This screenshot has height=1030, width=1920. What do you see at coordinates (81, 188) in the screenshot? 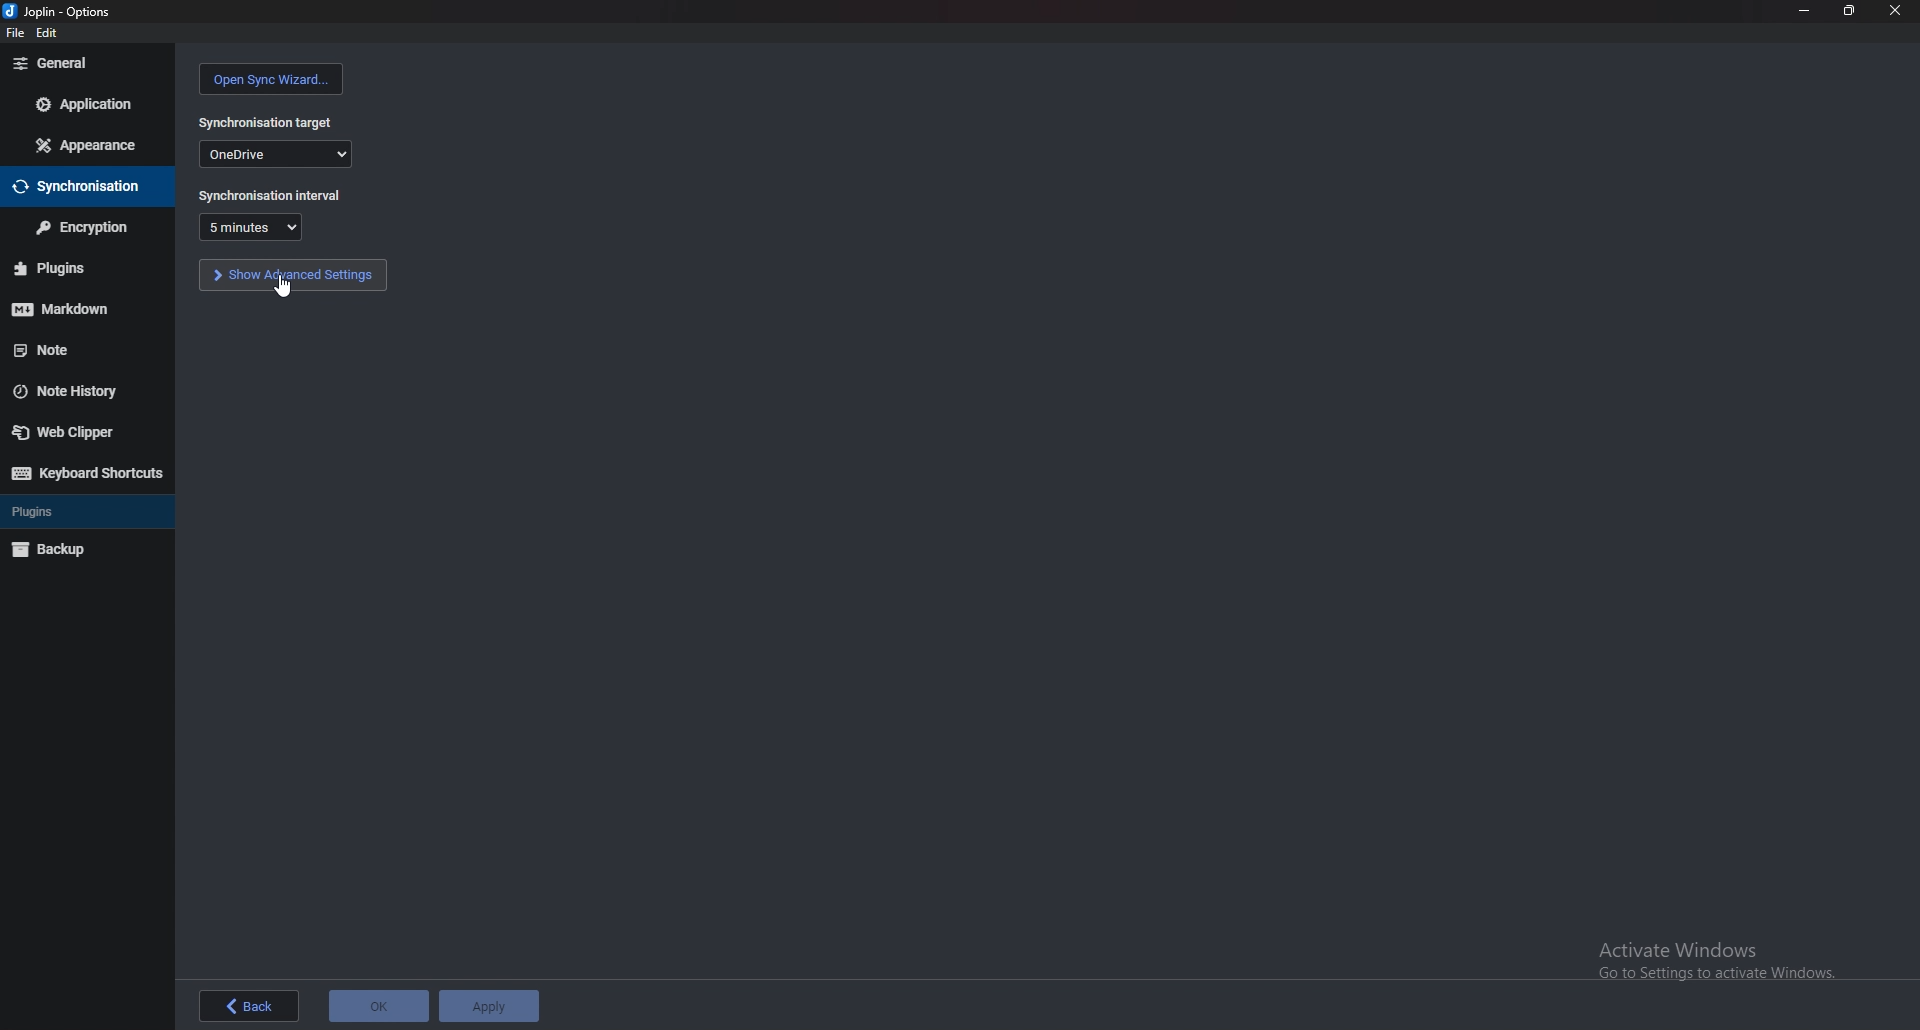
I see `sync` at bounding box center [81, 188].